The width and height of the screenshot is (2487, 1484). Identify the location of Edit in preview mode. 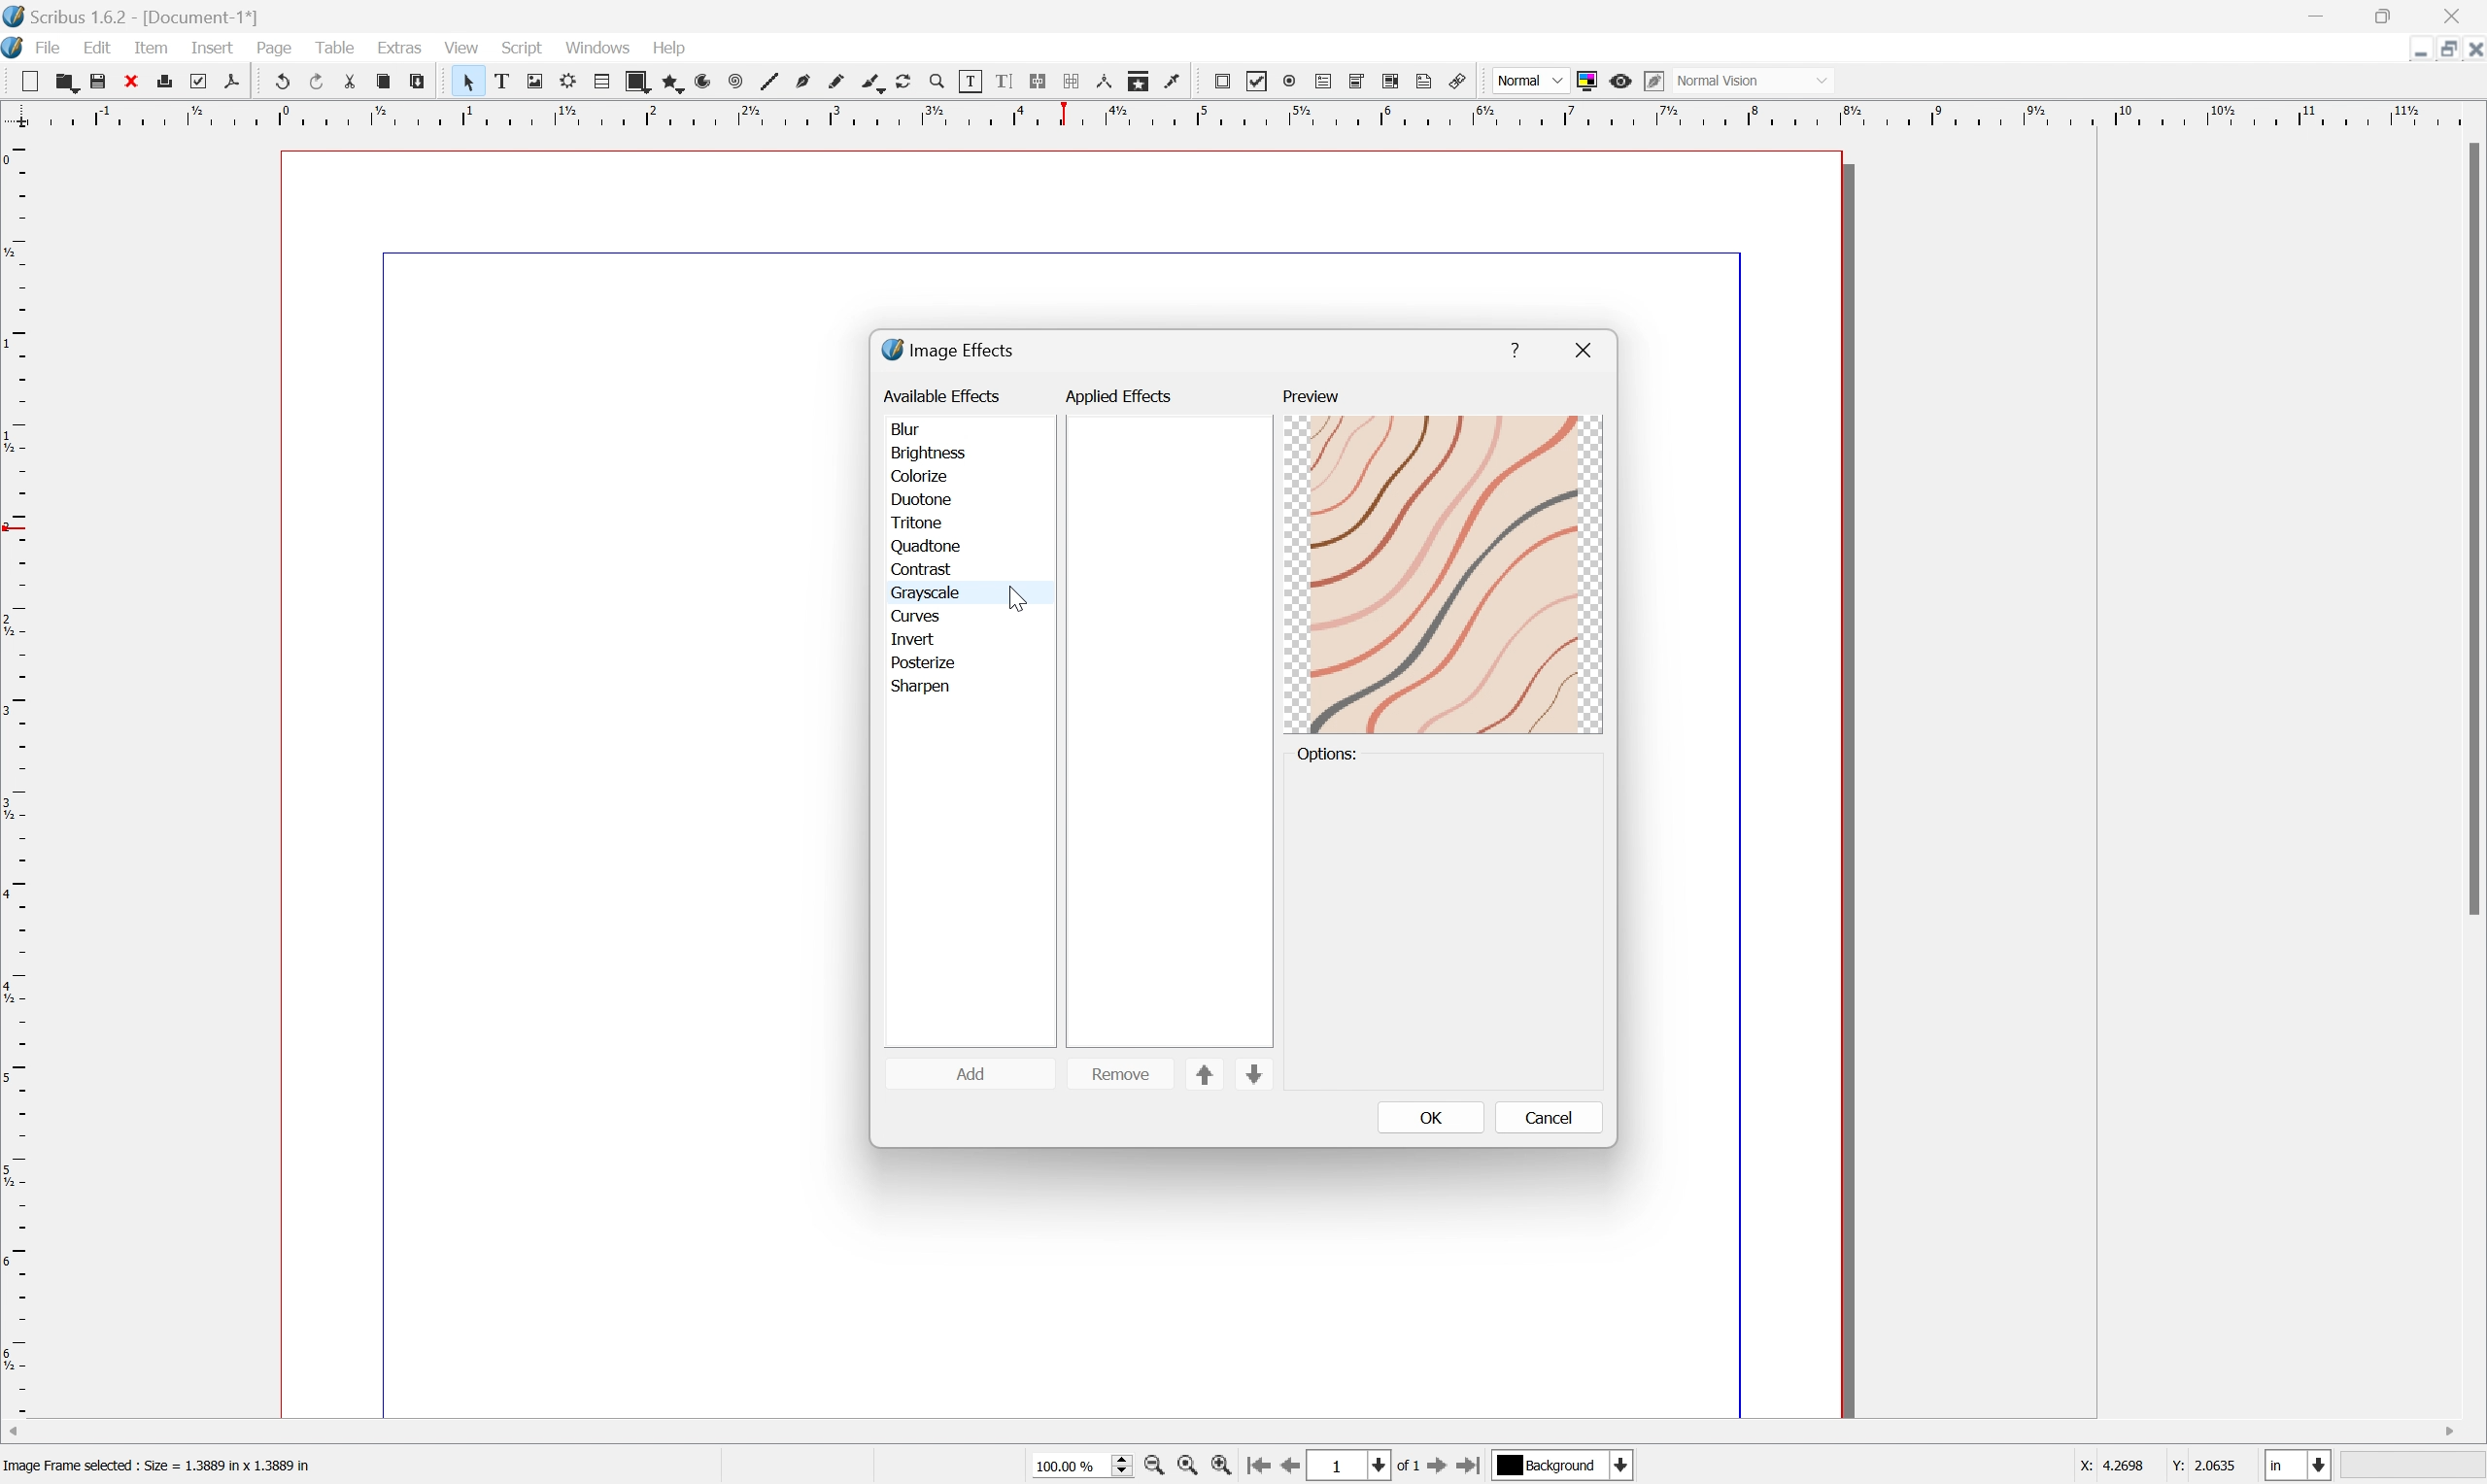
(1659, 79).